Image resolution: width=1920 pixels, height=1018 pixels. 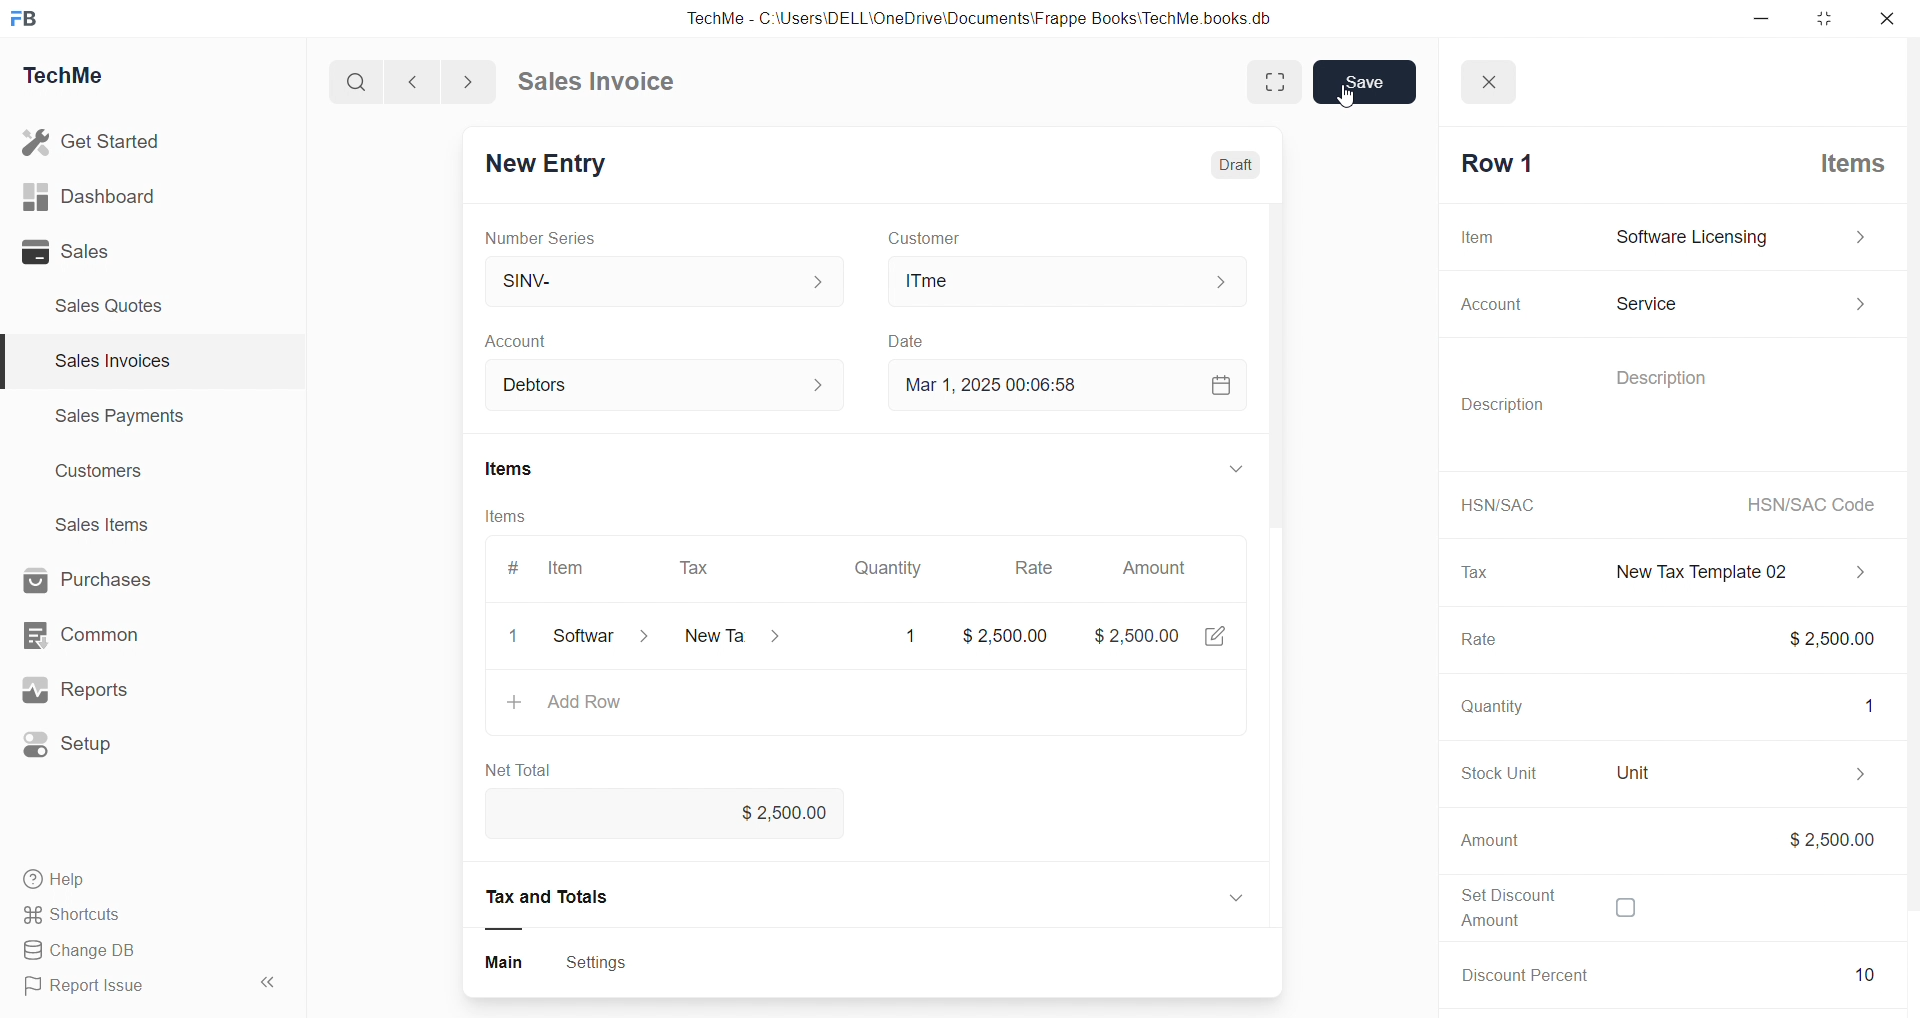 What do you see at coordinates (1487, 773) in the screenshot?
I see `Stock Unit` at bounding box center [1487, 773].